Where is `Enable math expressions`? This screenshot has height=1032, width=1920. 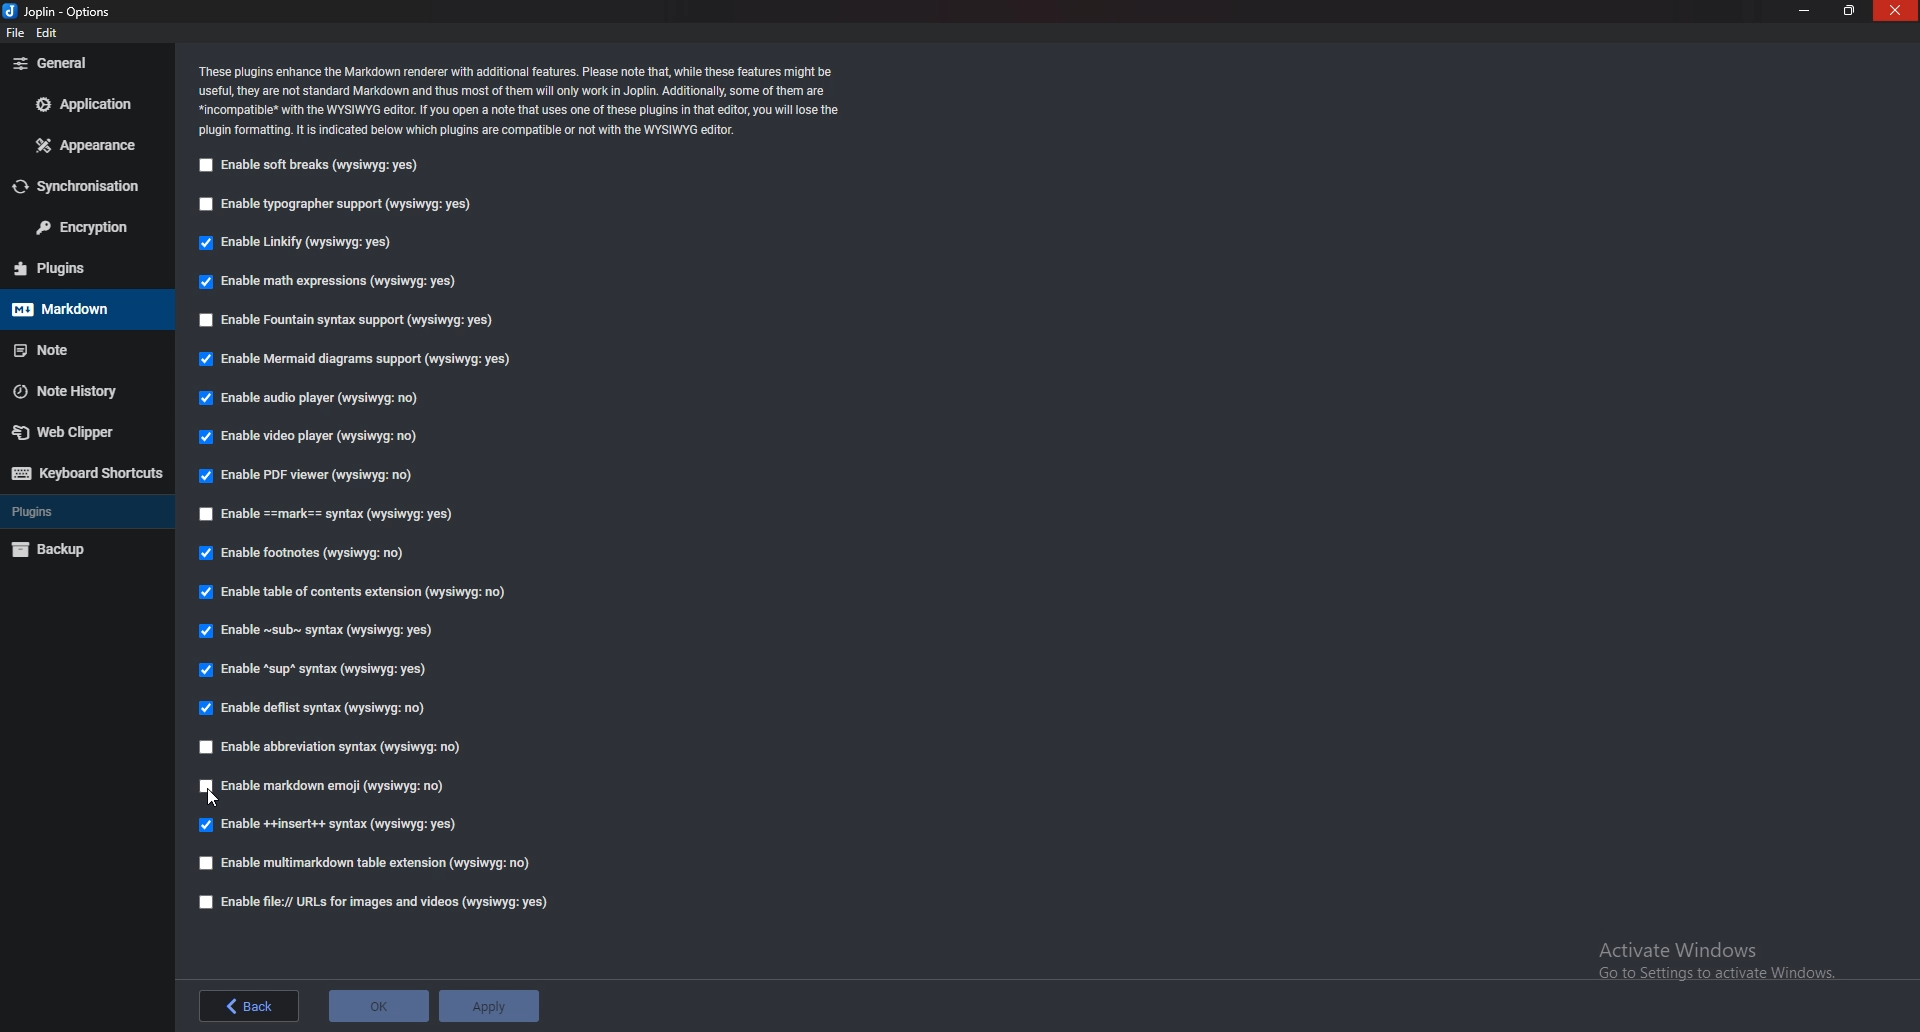
Enable math expressions is located at coordinates (330, 285).